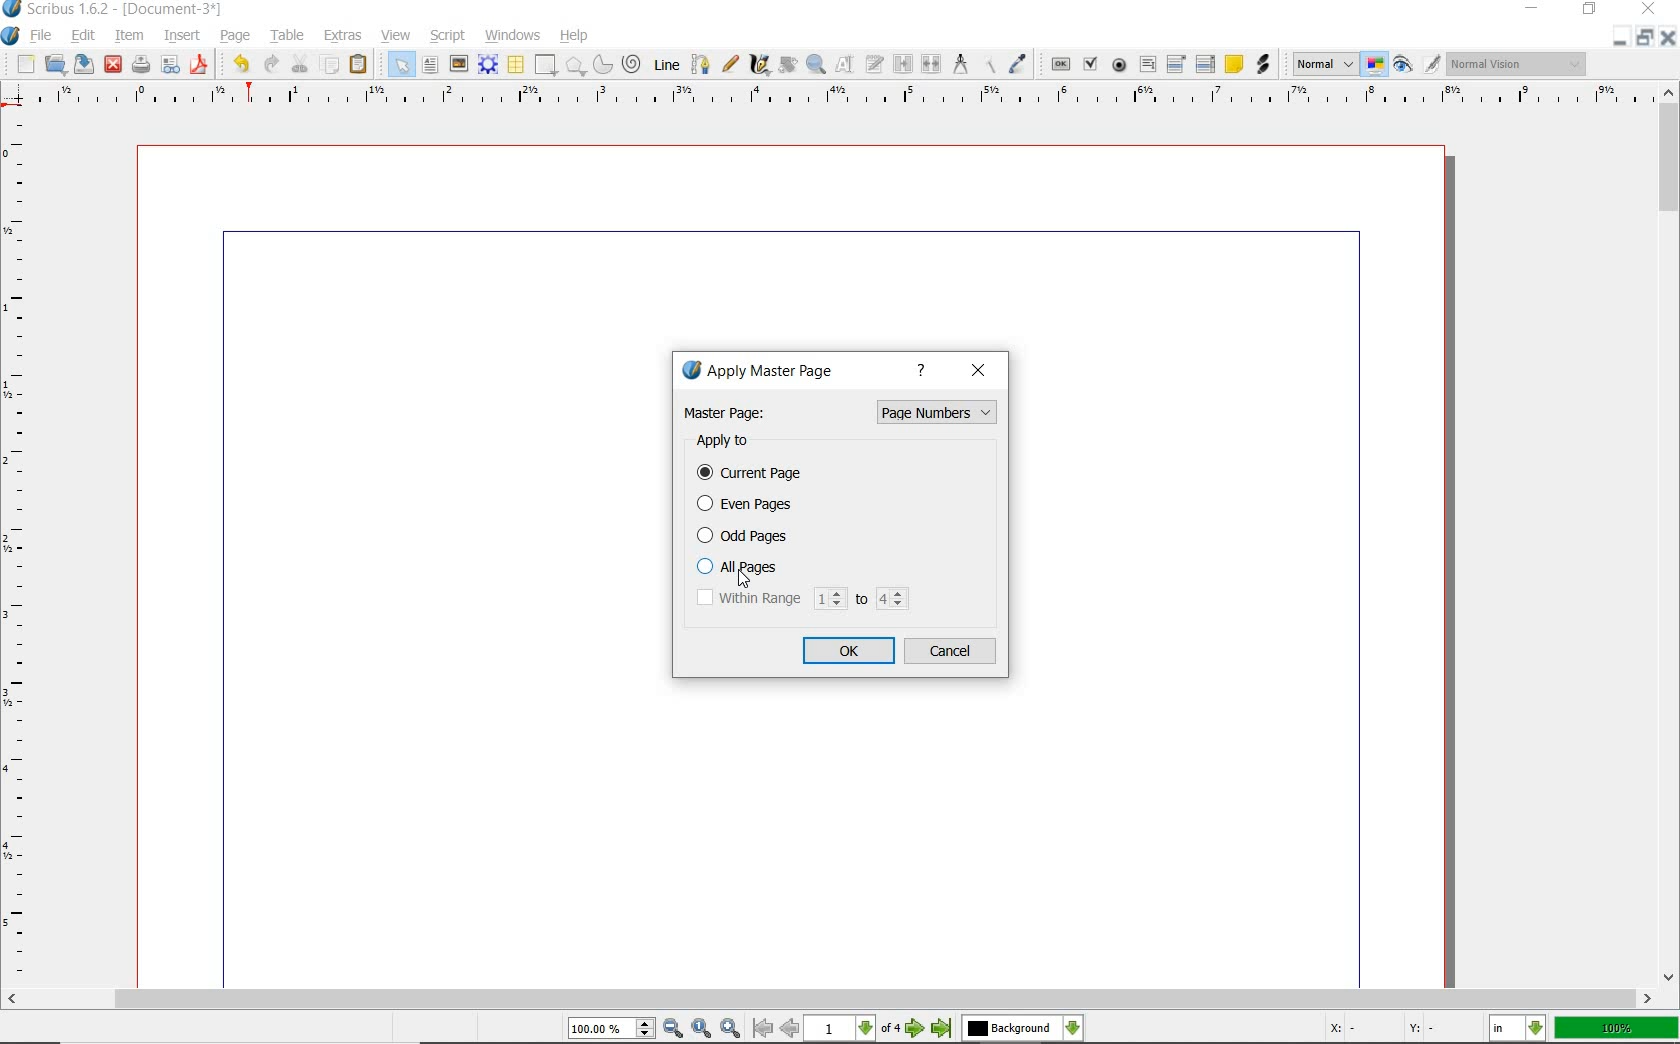 This screenshot has width=1680, height=1044. Describe the element at coordinates (815, 65) in the screenshot. I see `zoom in or zoom out` at that location.